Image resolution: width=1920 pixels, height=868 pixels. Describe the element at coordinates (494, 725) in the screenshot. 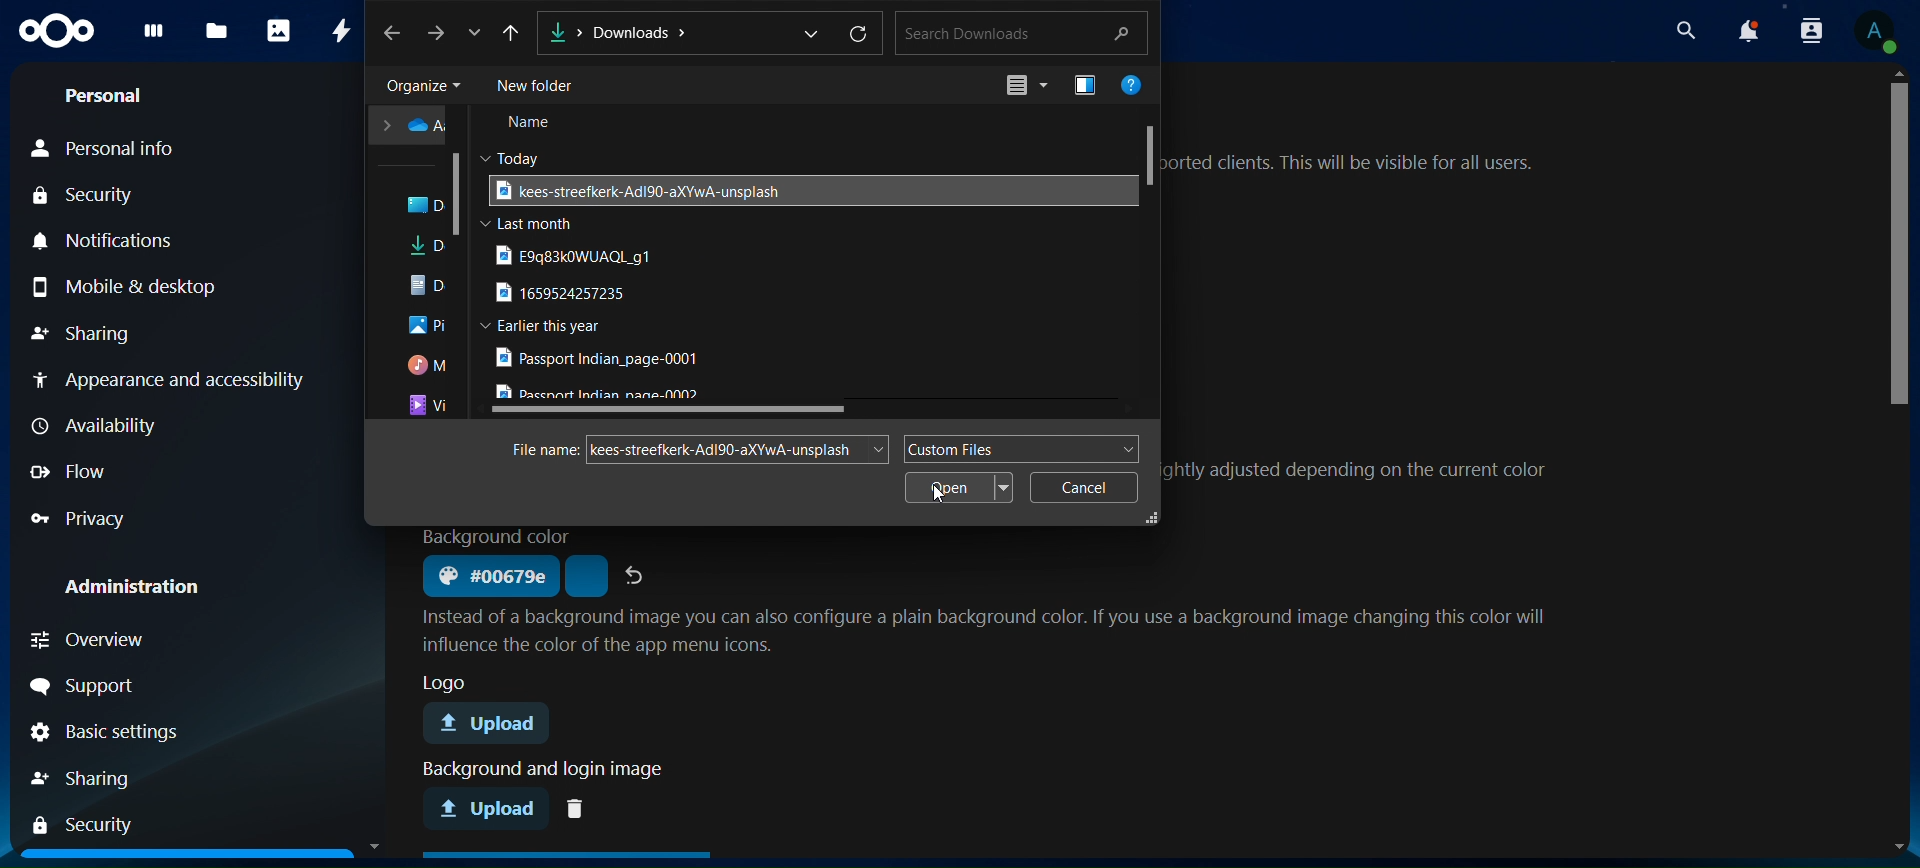

I see `logo upload` at that location.